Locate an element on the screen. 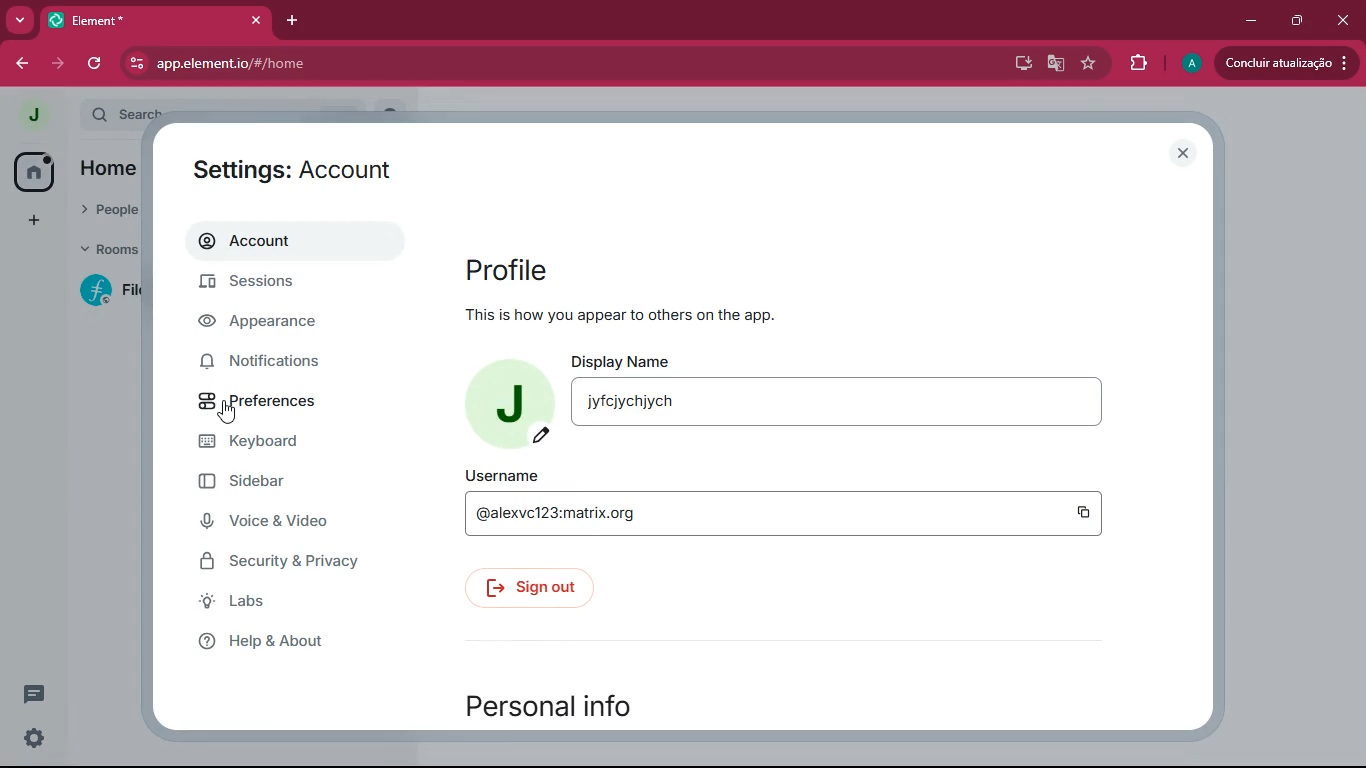 Image resolution: width=1366 pixels, height=768 pixels. settings is located at coordinates (35, 739).